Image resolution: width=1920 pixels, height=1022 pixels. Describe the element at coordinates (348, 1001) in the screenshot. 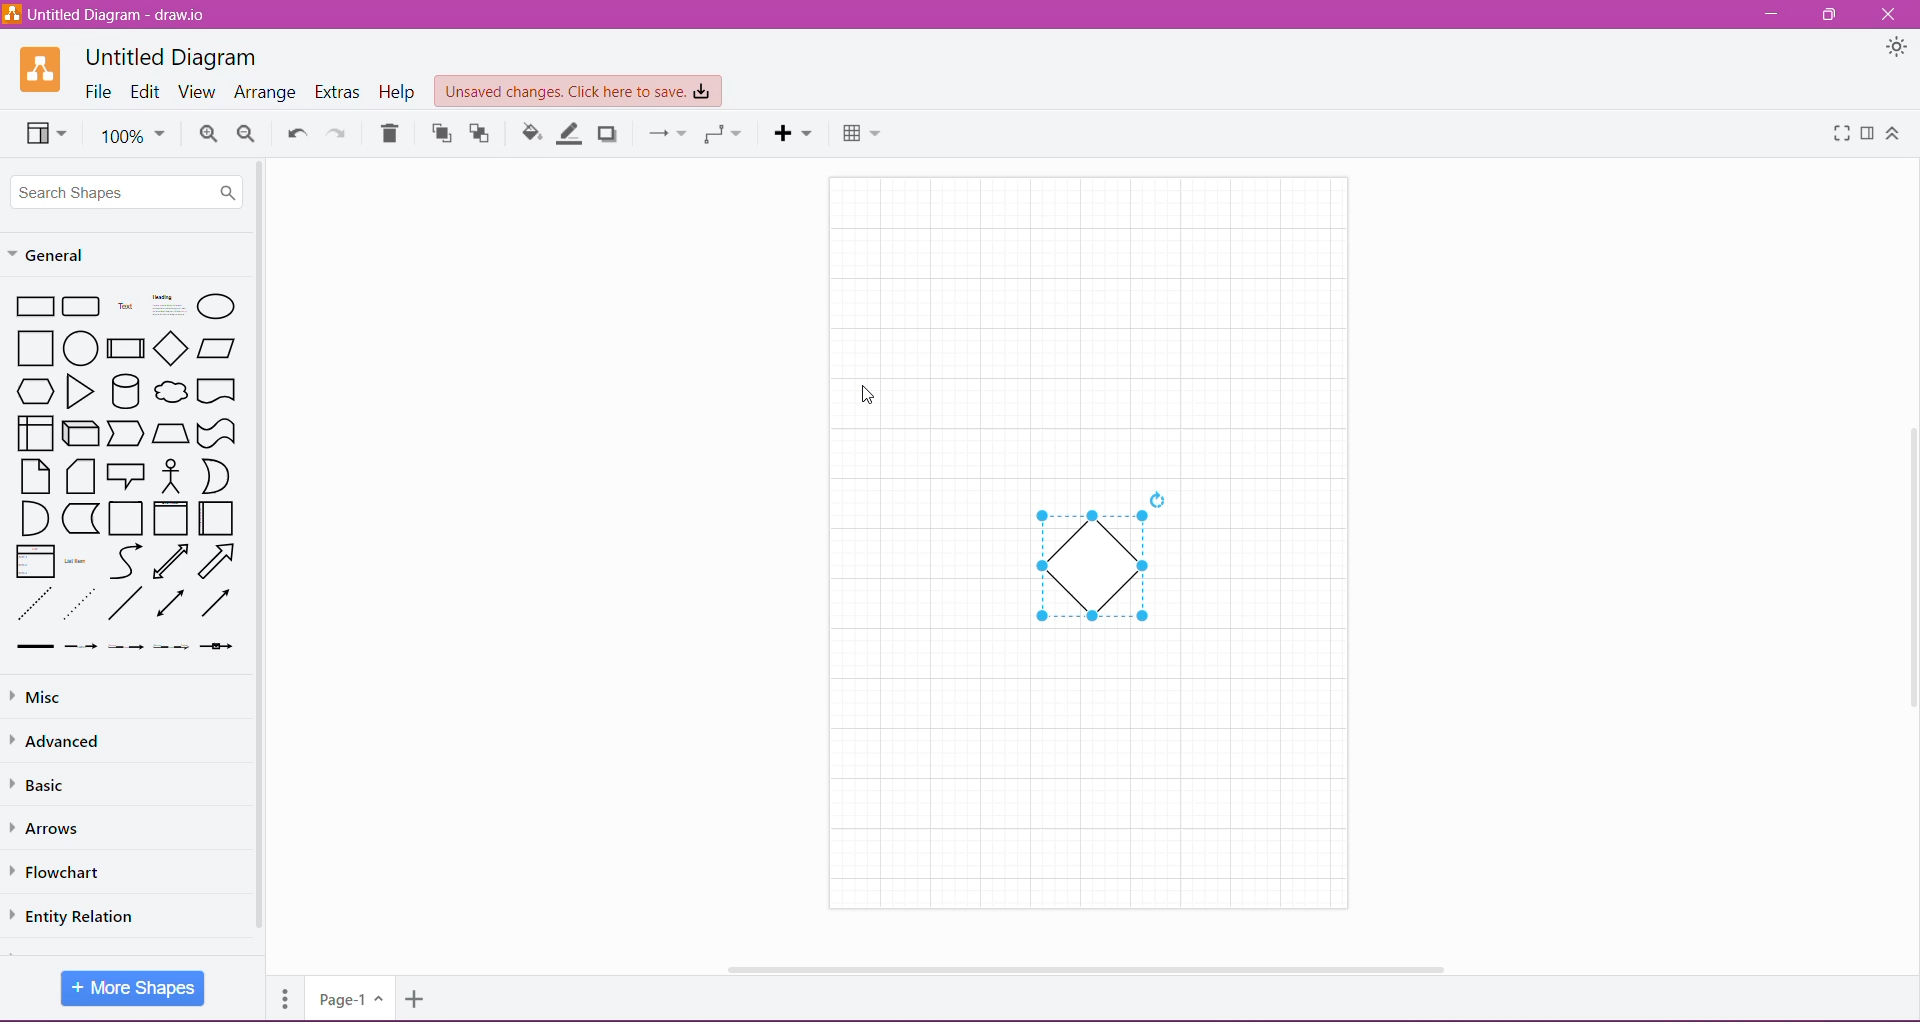

I see `Page Number` at that location.